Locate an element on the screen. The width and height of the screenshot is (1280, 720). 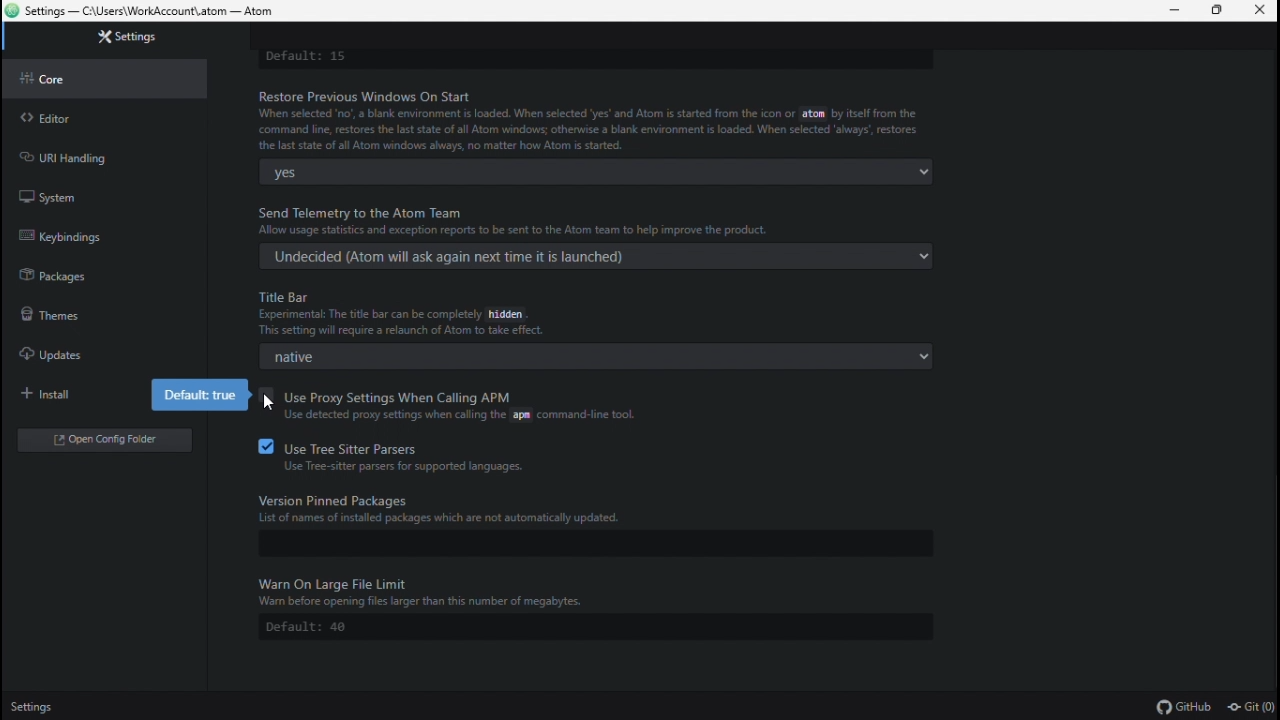
send telemetry is located at coordinates (603, 221).